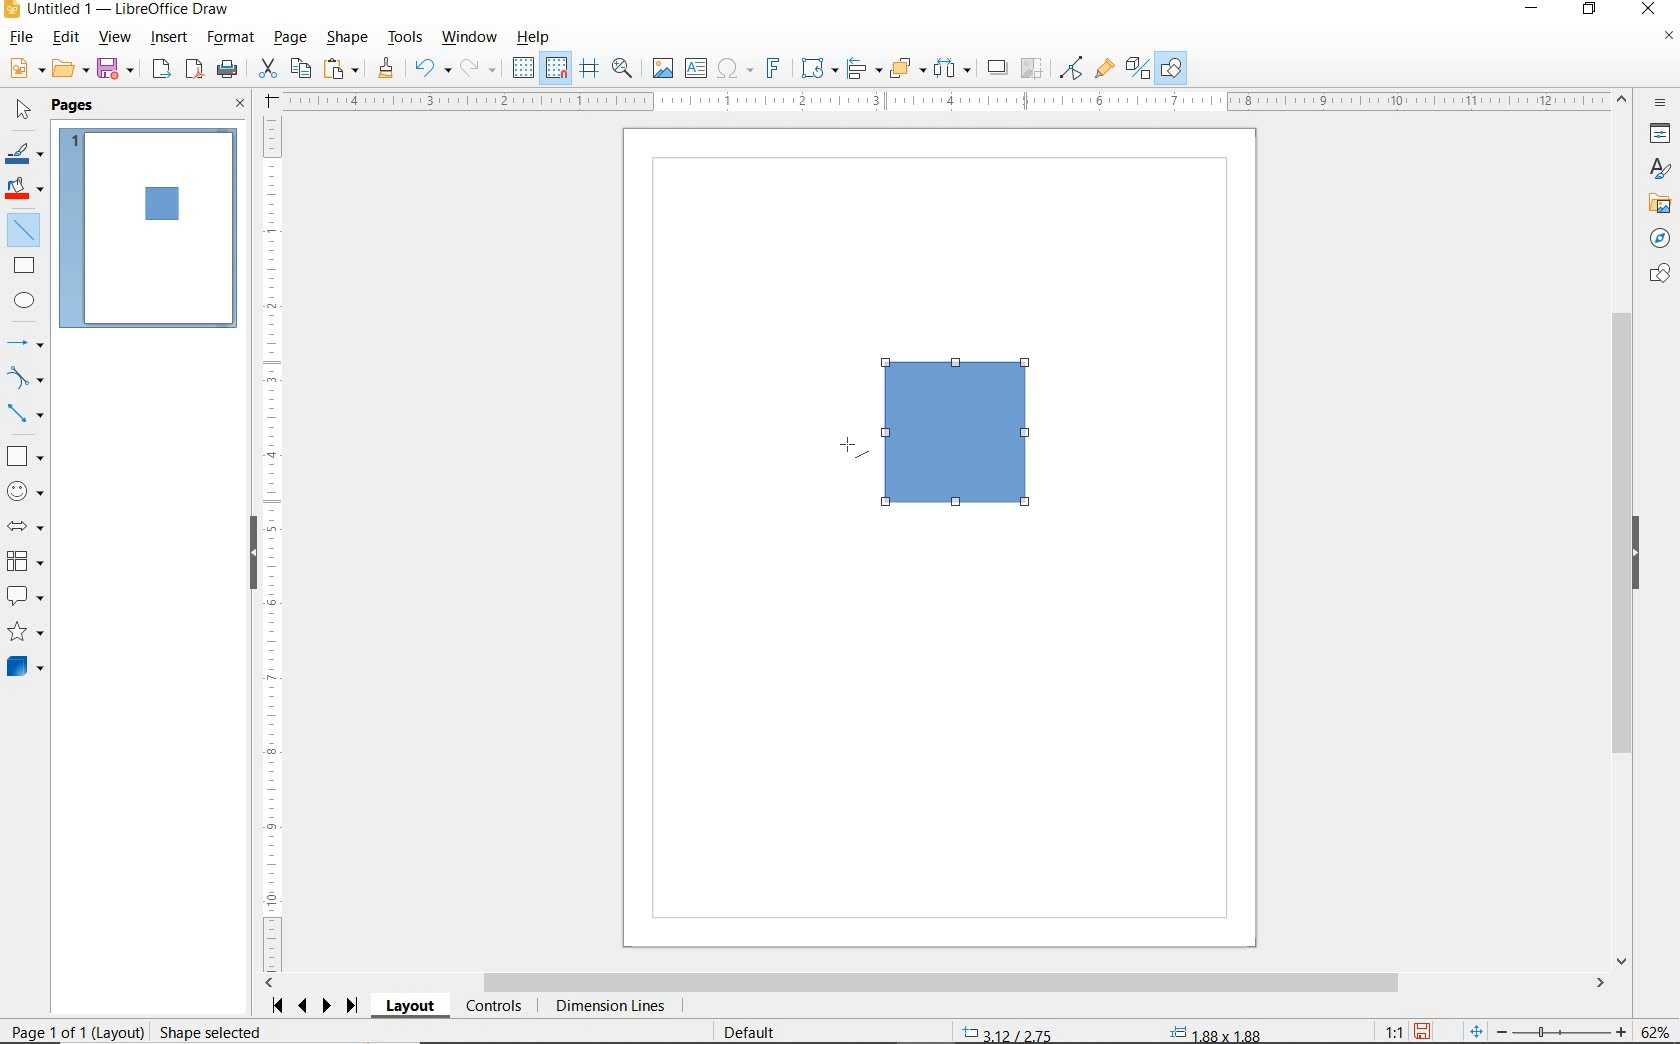 The width and height of the screenshot is (1680, 1044). What do you see at coordinates (253, 555) in the screenshot?
I see `HIDE` at bounding box center [253, 555].